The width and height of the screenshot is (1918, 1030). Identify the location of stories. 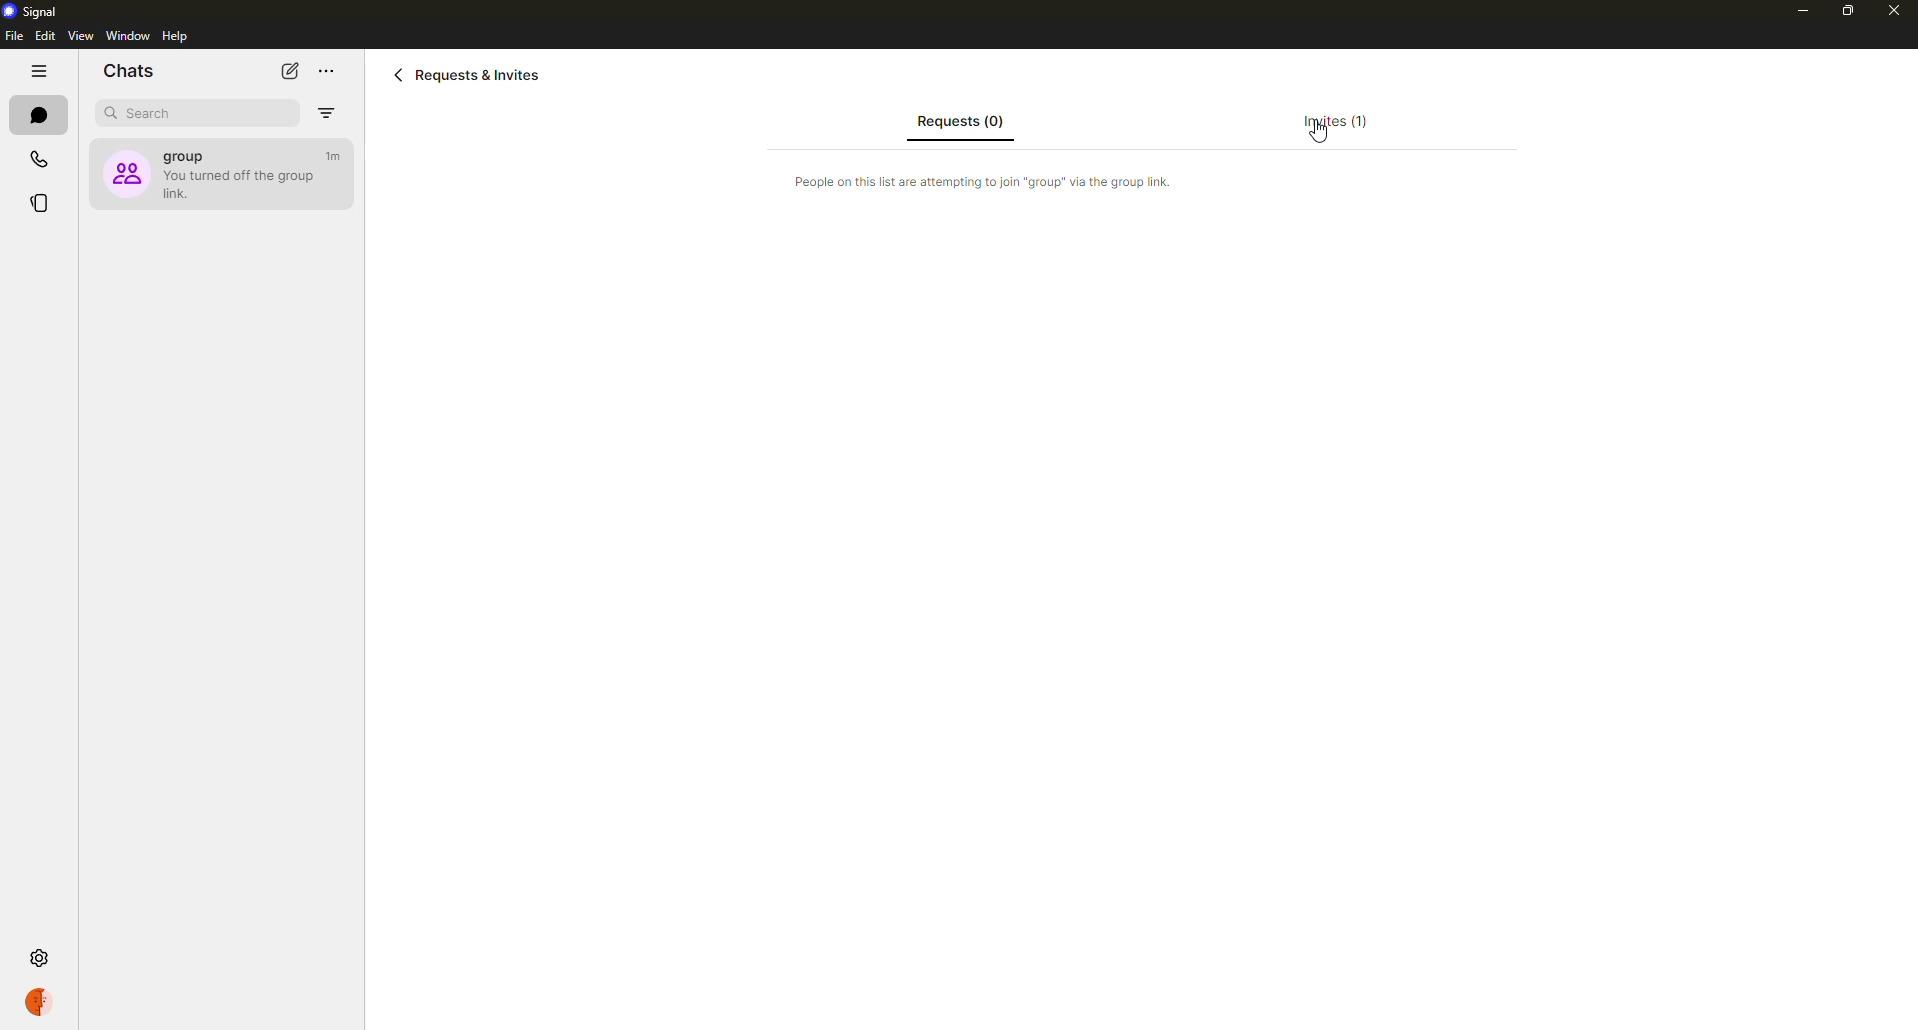
(42, 201).